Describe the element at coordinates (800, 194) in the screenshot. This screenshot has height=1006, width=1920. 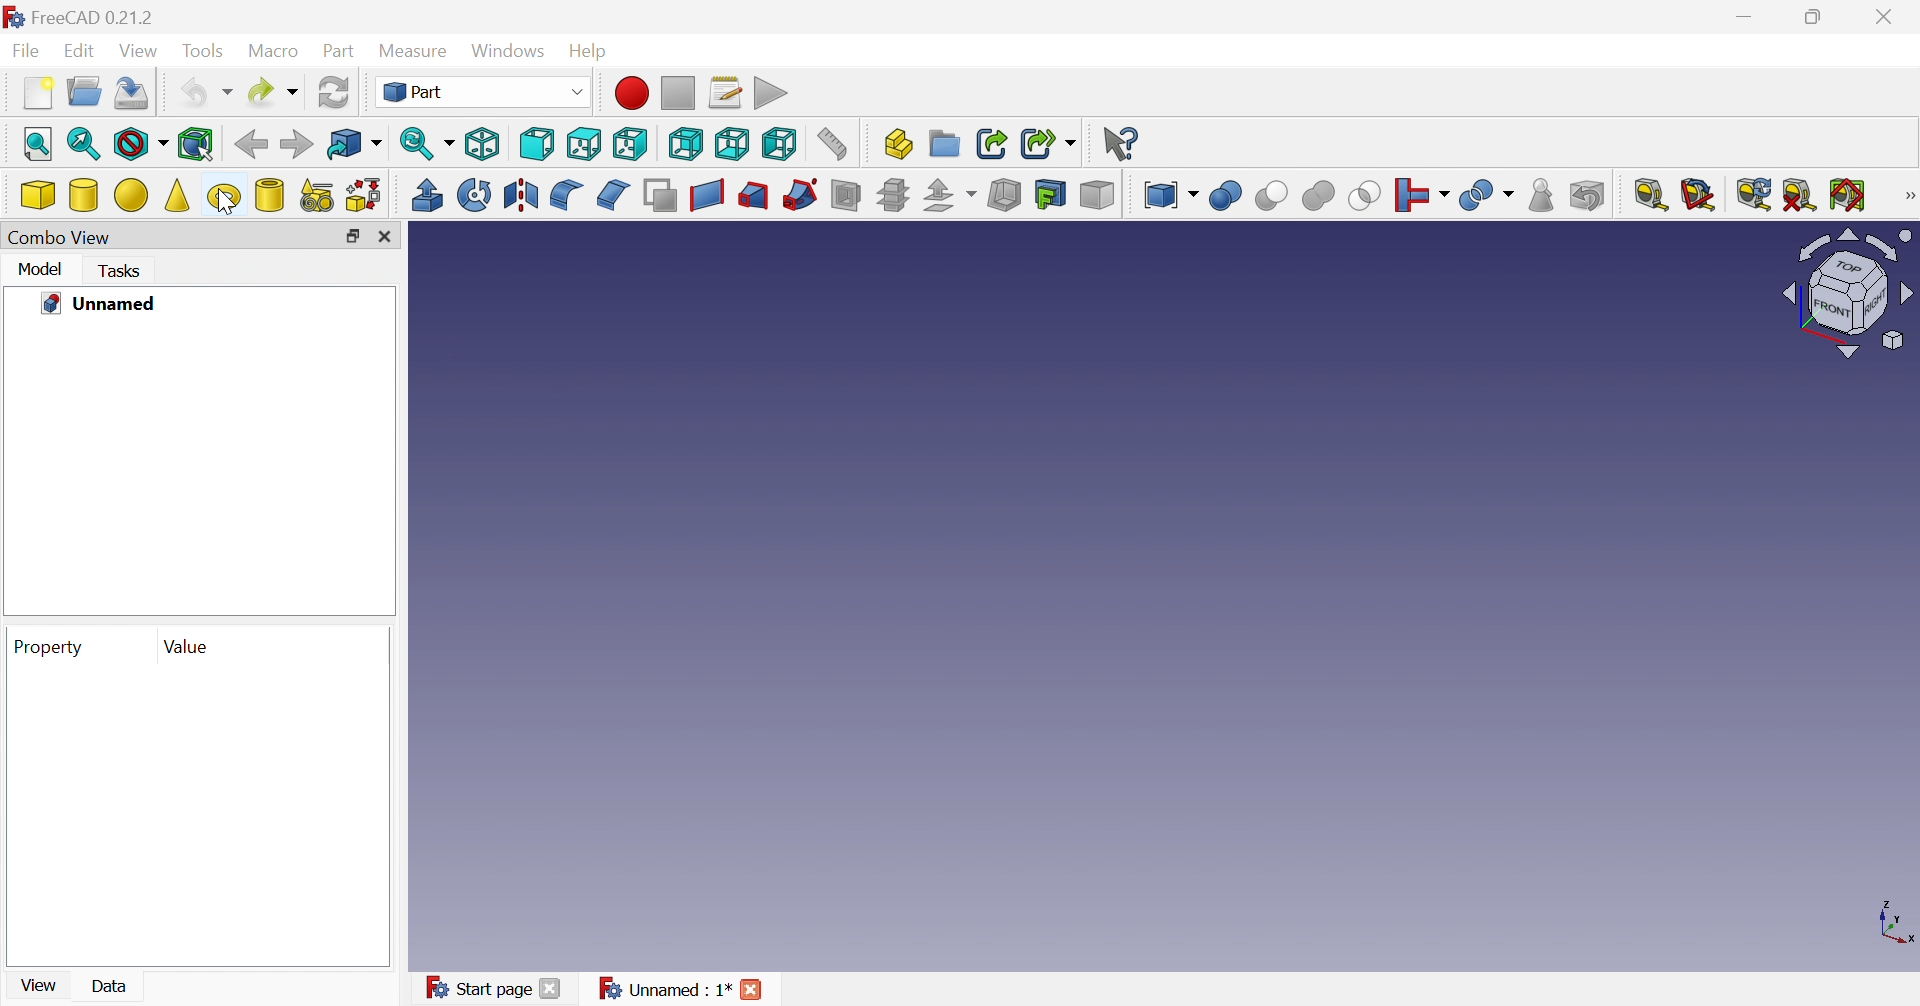
I see `Sweep...` at that location.